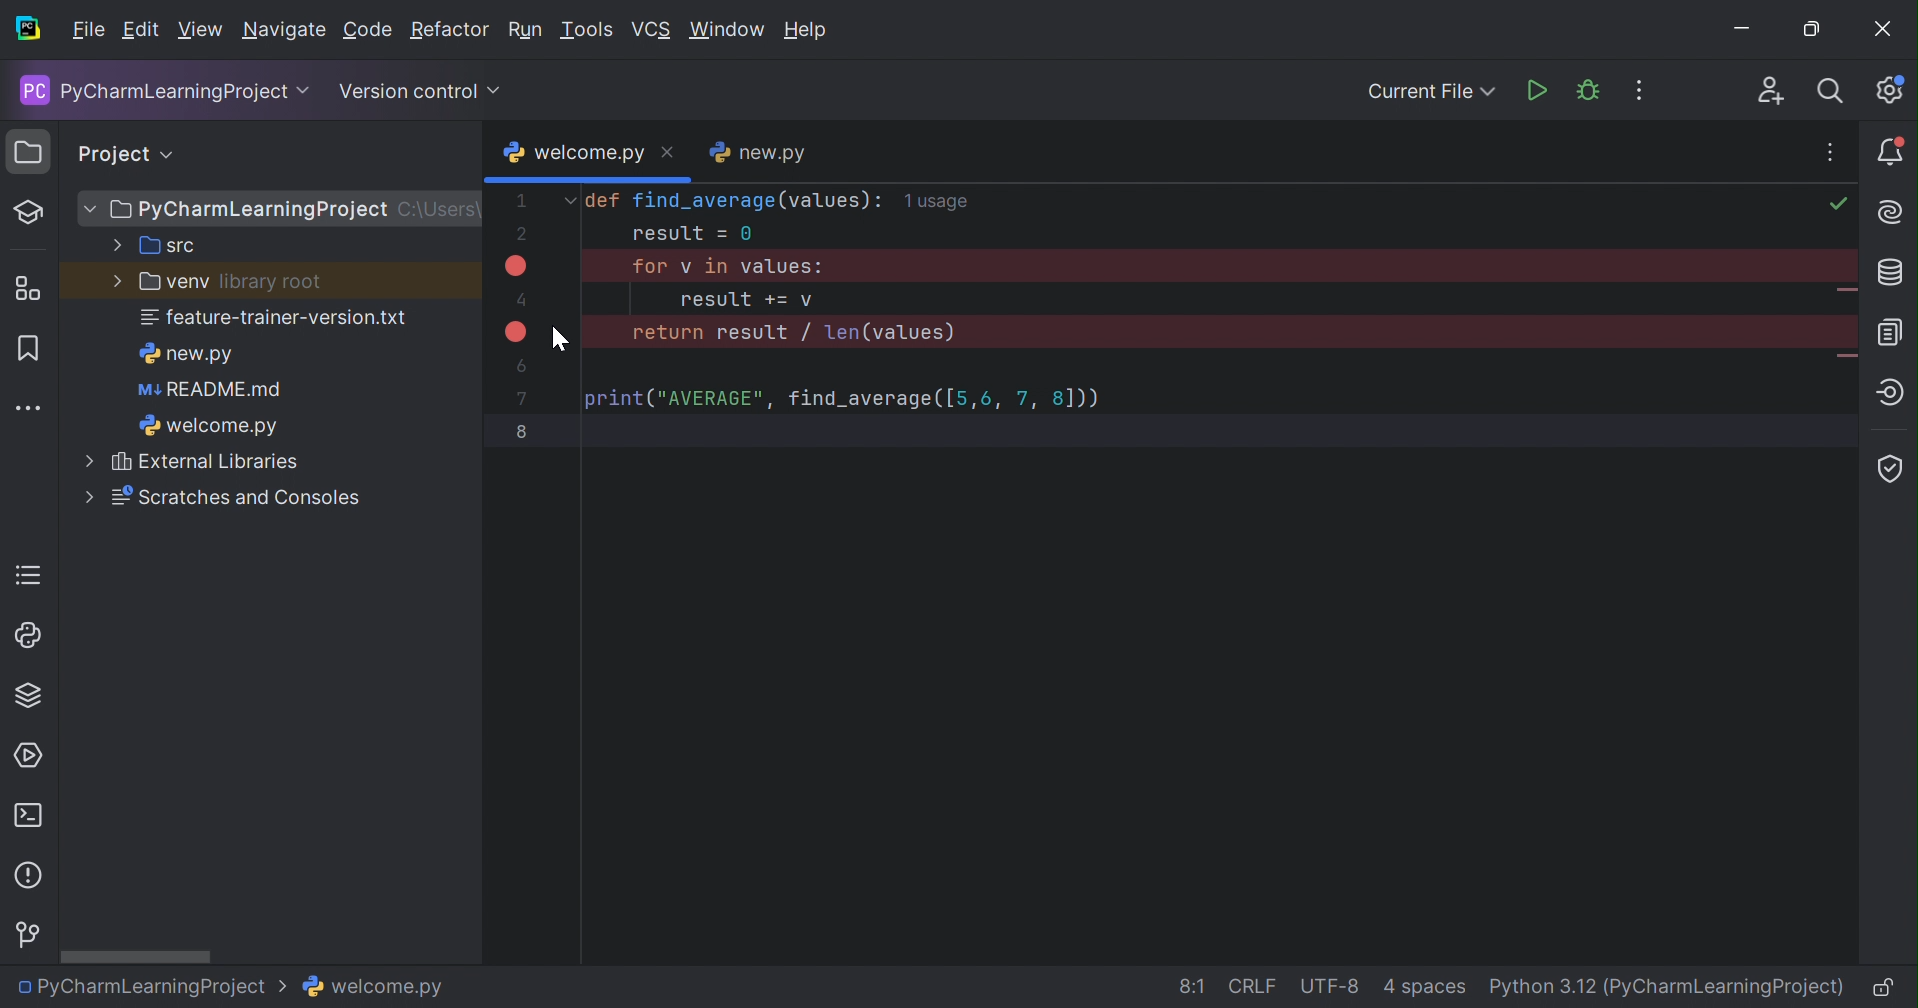  I want to click on README.md, so click(209, 391).